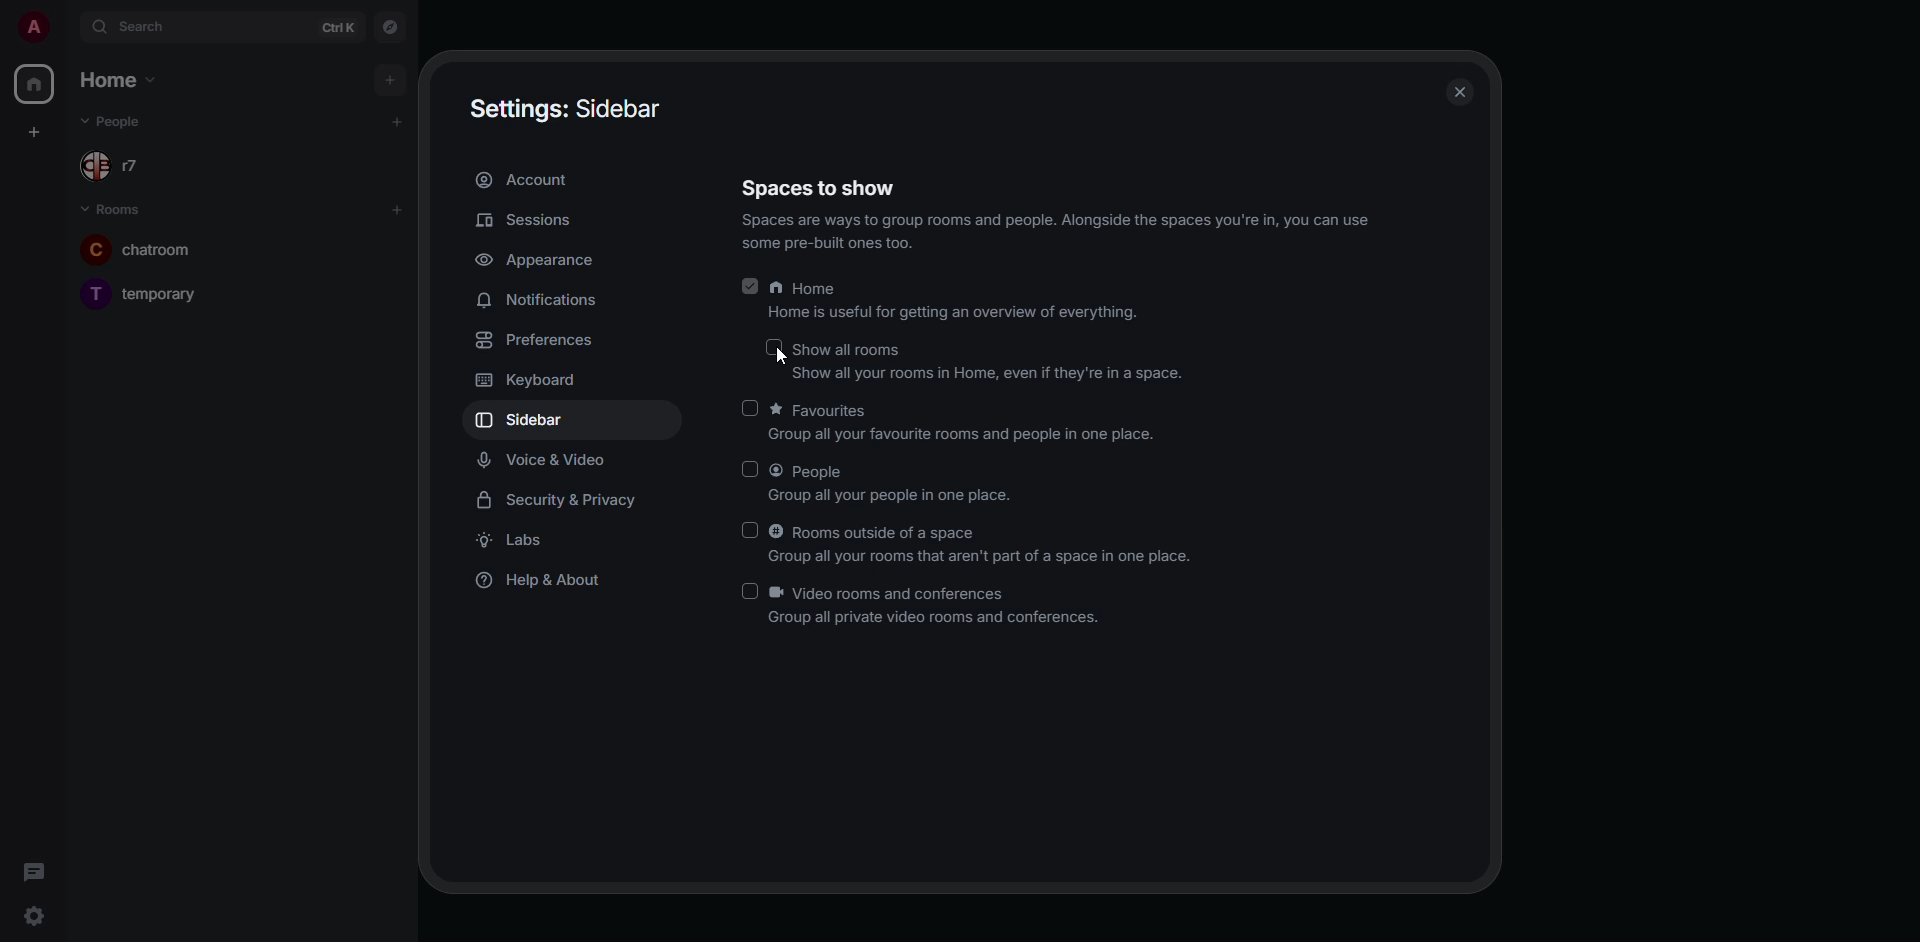  I want to click on favorites, so click(966, 424).